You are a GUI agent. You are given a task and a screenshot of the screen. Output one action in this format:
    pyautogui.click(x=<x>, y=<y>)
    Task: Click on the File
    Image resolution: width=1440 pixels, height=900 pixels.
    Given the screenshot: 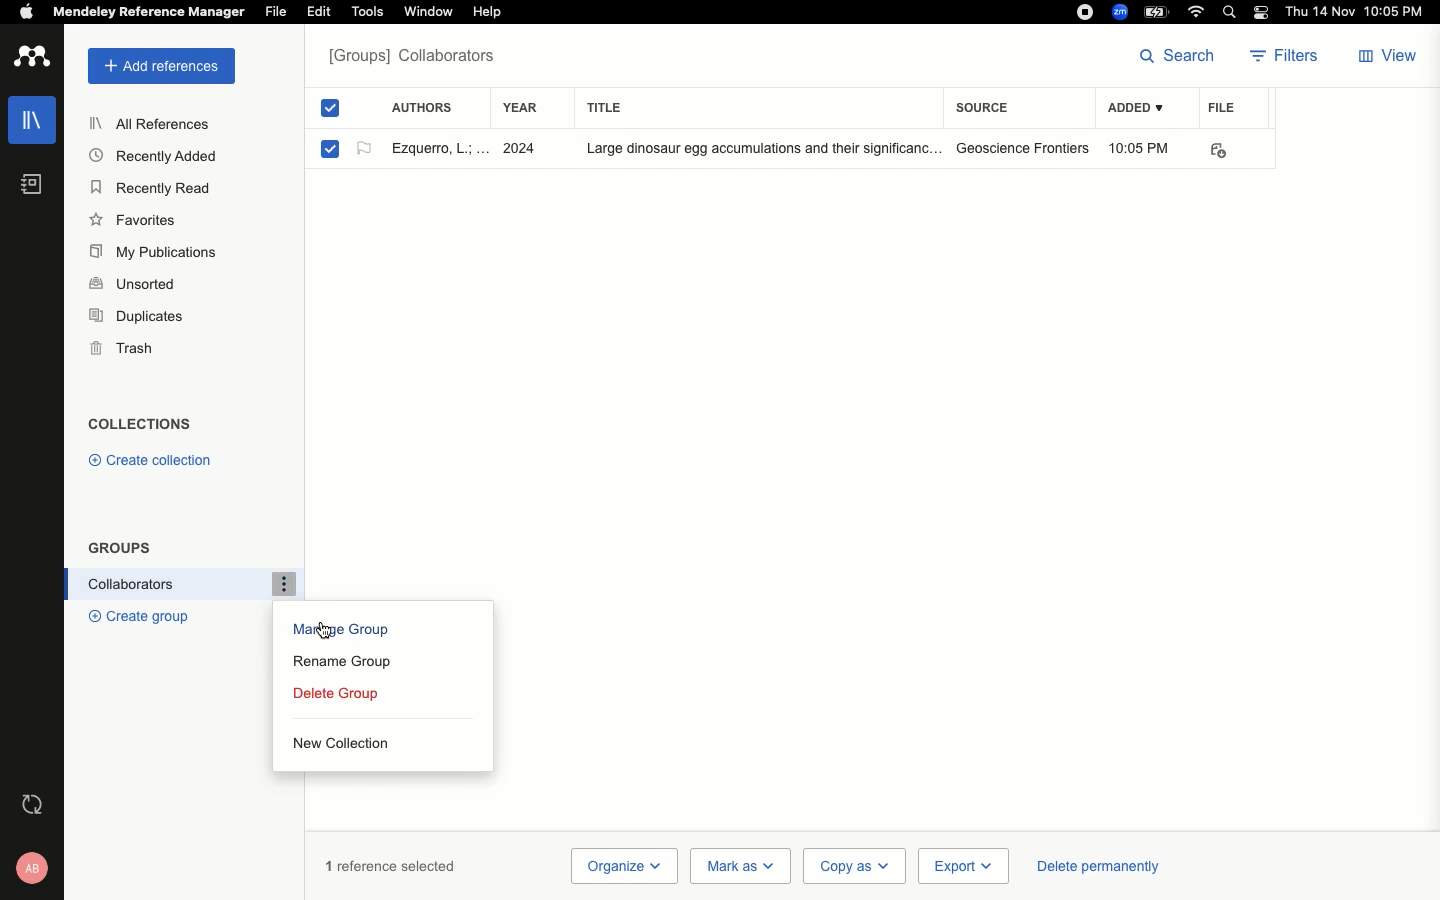 What is the action you would take?
    pyautogui.click(x=276, y=12)
    